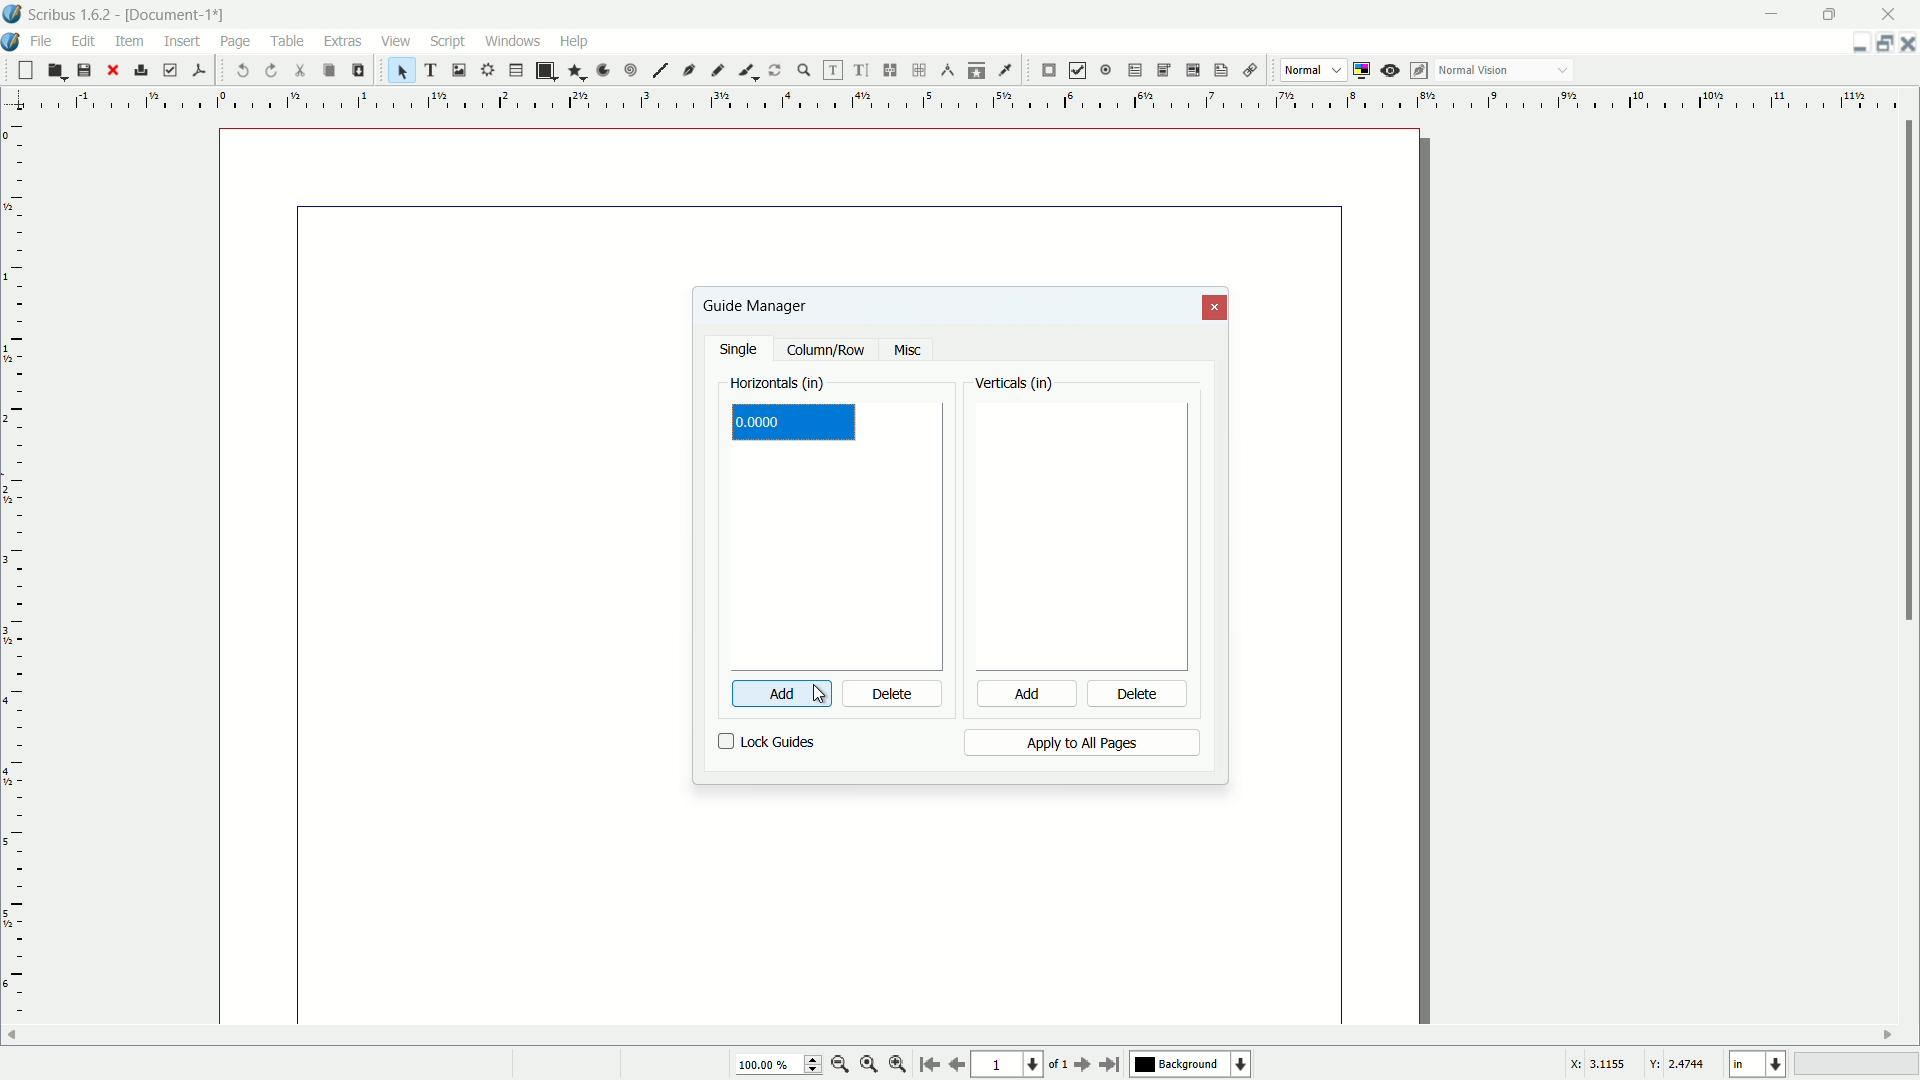 The width and height of the screenshot is (1920, 1080). Describe the element at coordinates (1024, 695) in the screenshot. I see `add` at that location.